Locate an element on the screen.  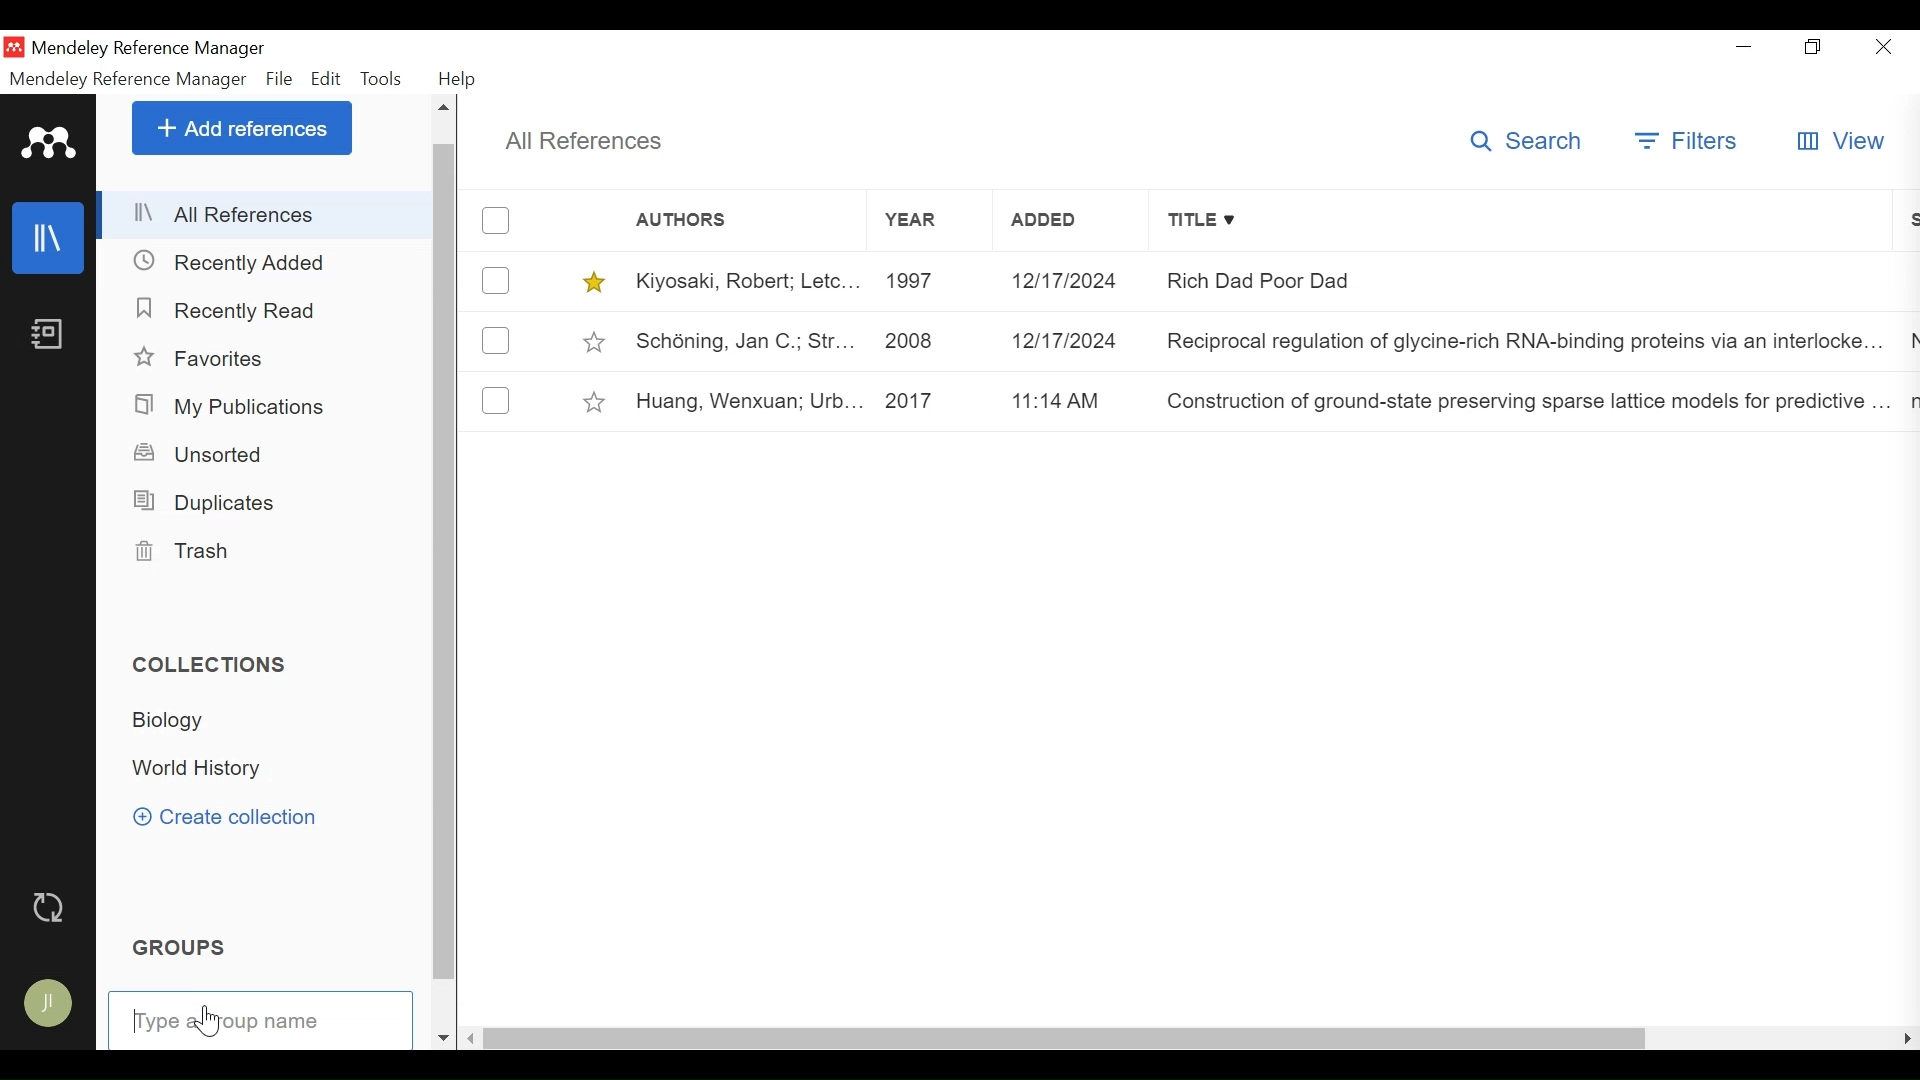
Groups is located at coordinates (184, 946).